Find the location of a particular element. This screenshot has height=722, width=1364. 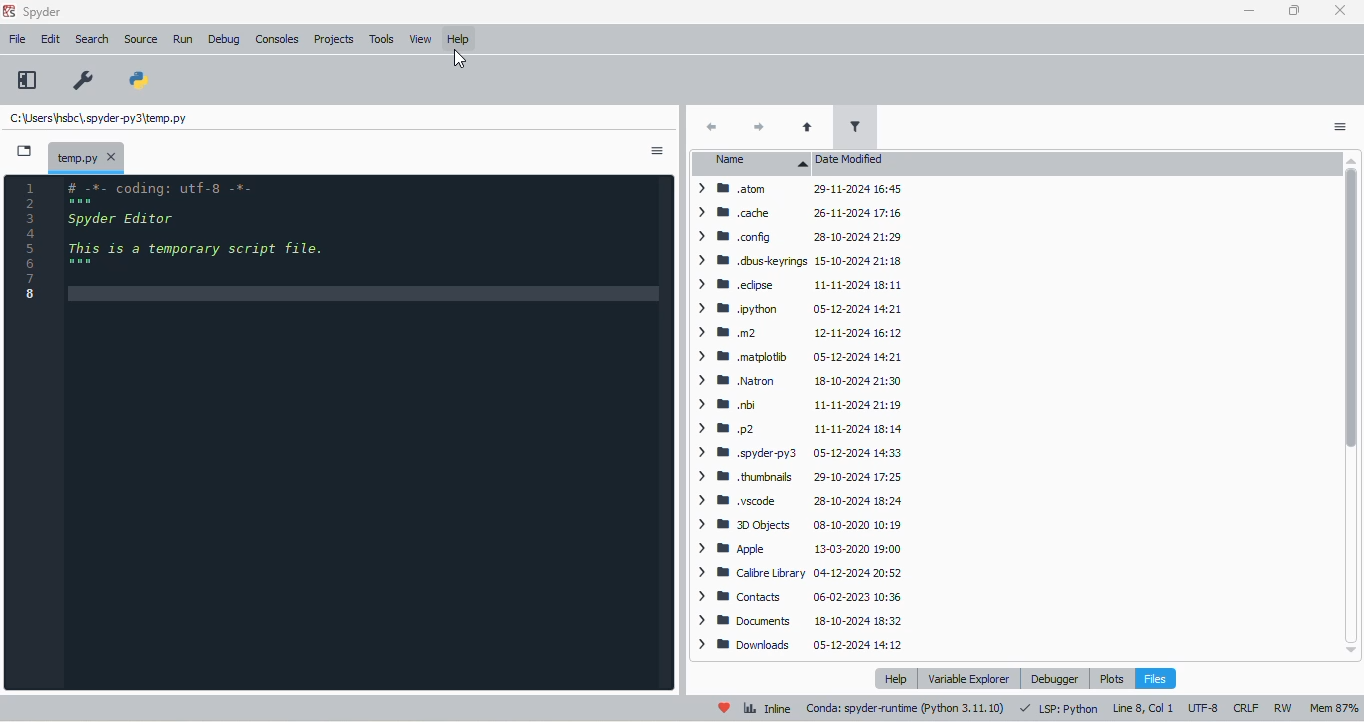

> WB spyder-py3 05-12-2024 14:33 is located at coordinates (799, 453).